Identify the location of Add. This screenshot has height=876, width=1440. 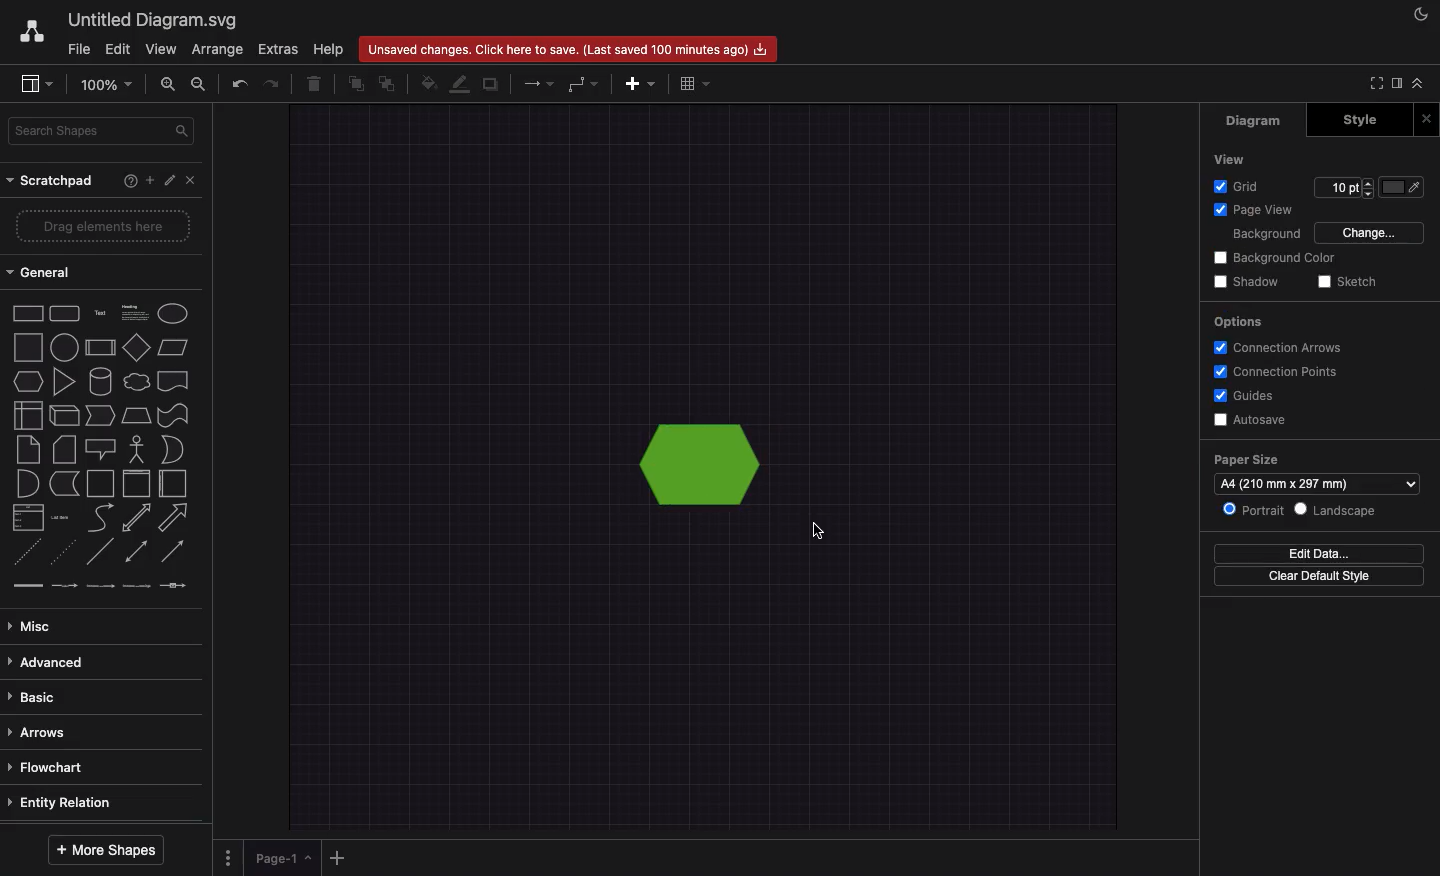
(643, 84).